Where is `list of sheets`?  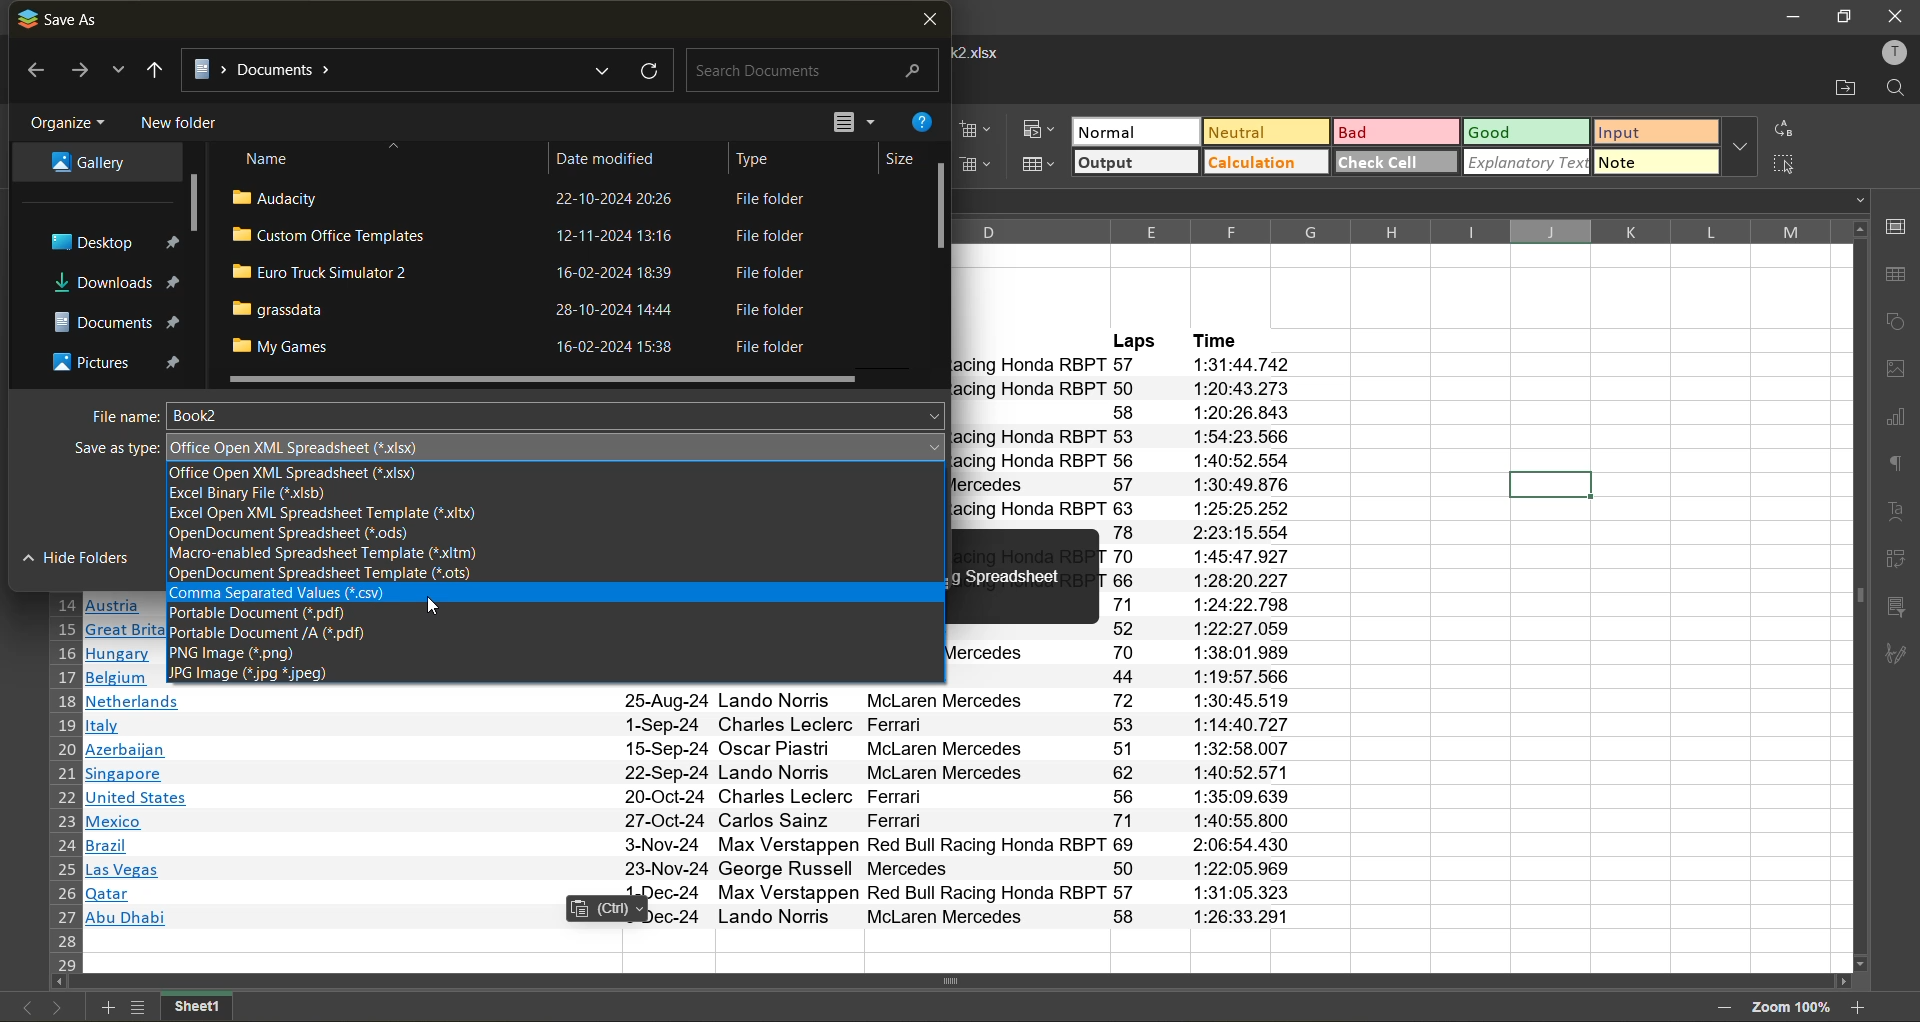
list of sheets is located at coordinates (136, 1008).